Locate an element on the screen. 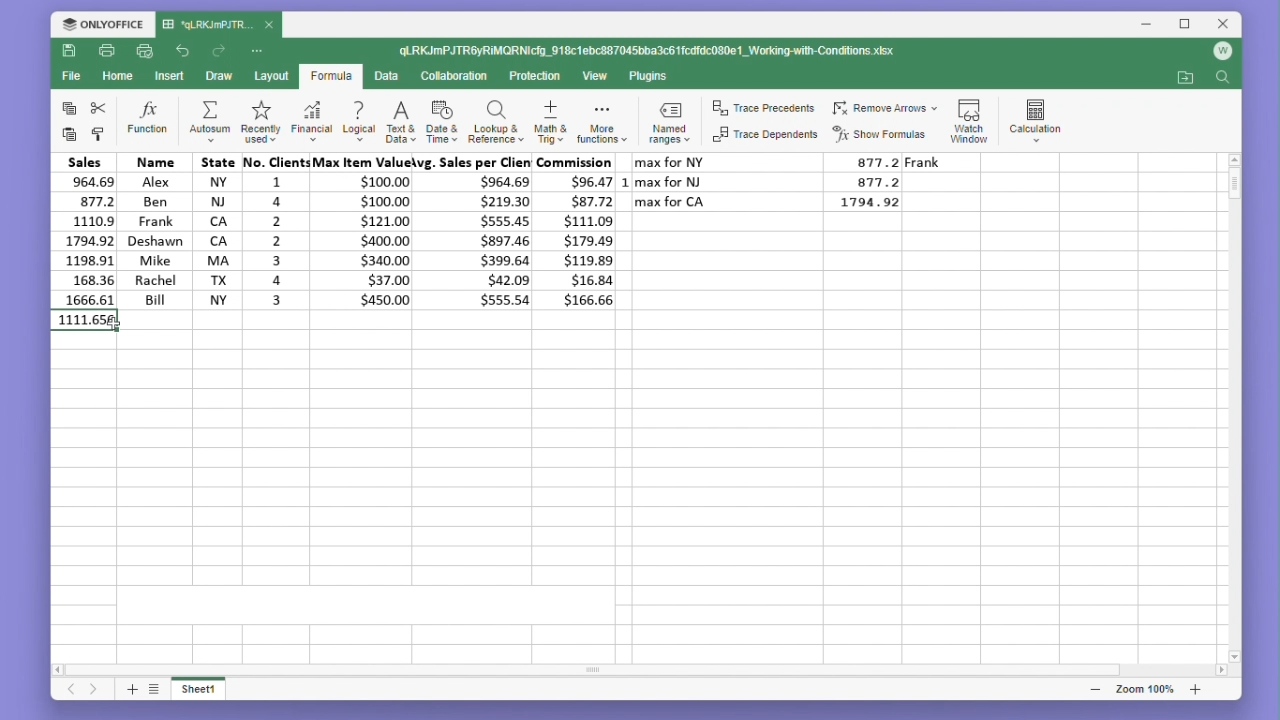  Remove arrows is located at coordinates (884, 109).